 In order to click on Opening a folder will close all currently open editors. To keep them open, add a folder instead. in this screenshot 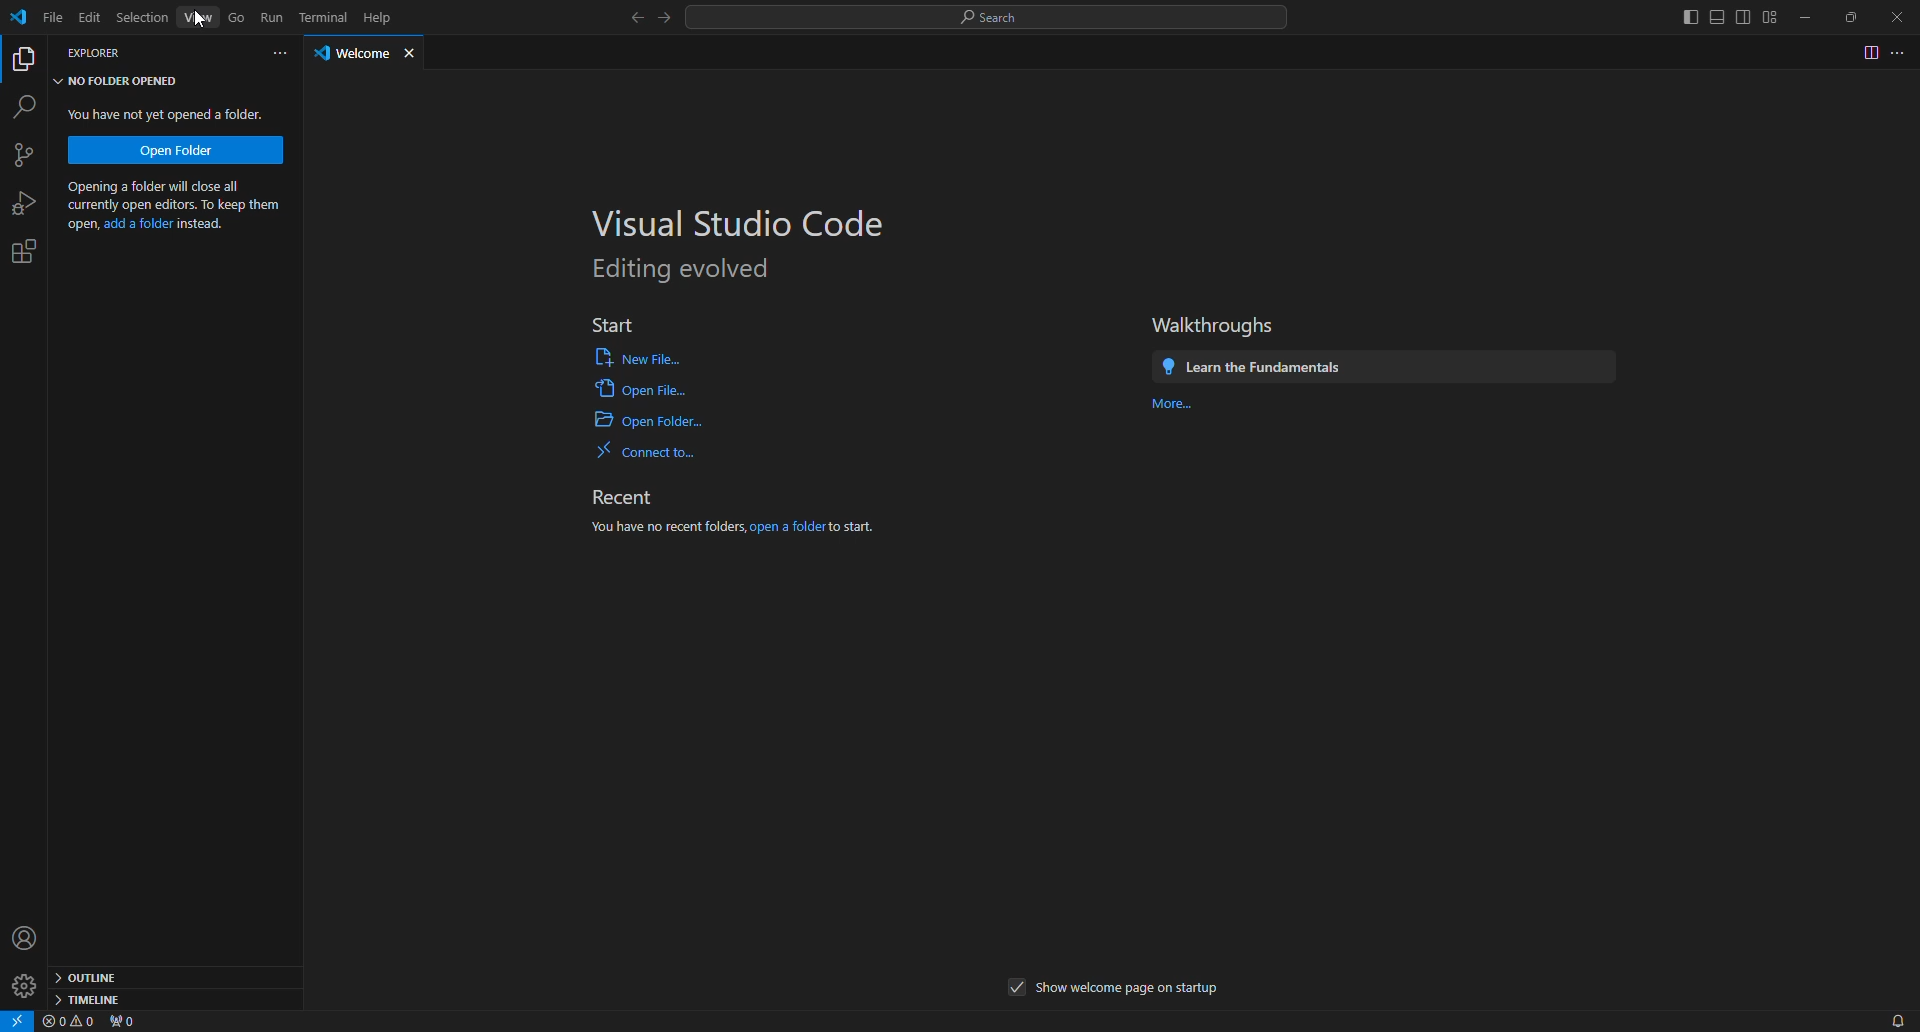, I will do `click(176, 205)`.